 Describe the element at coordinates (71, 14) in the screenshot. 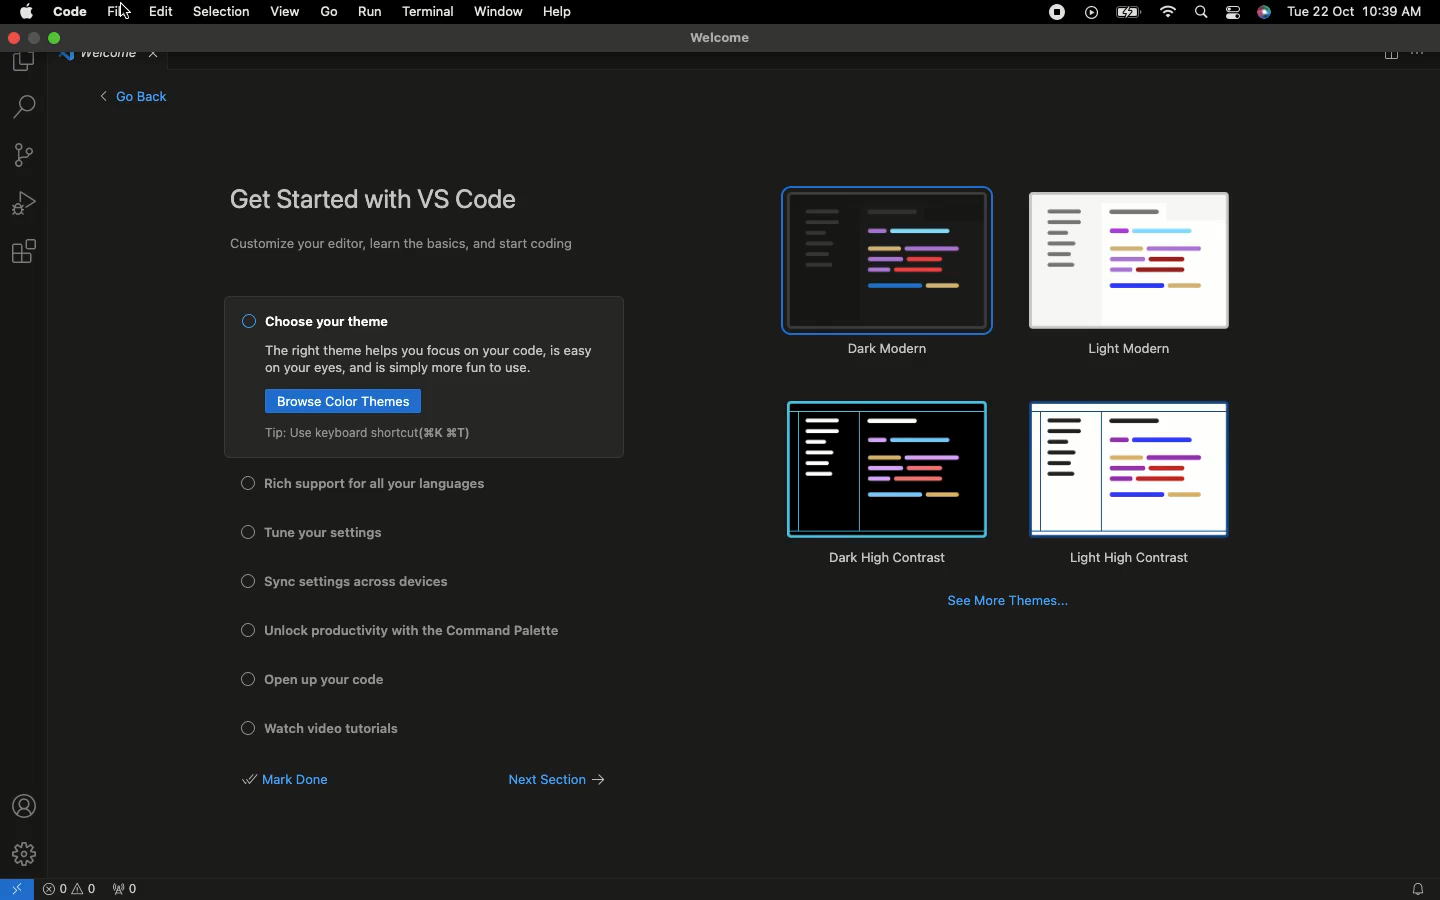

I see `Code` at that location.